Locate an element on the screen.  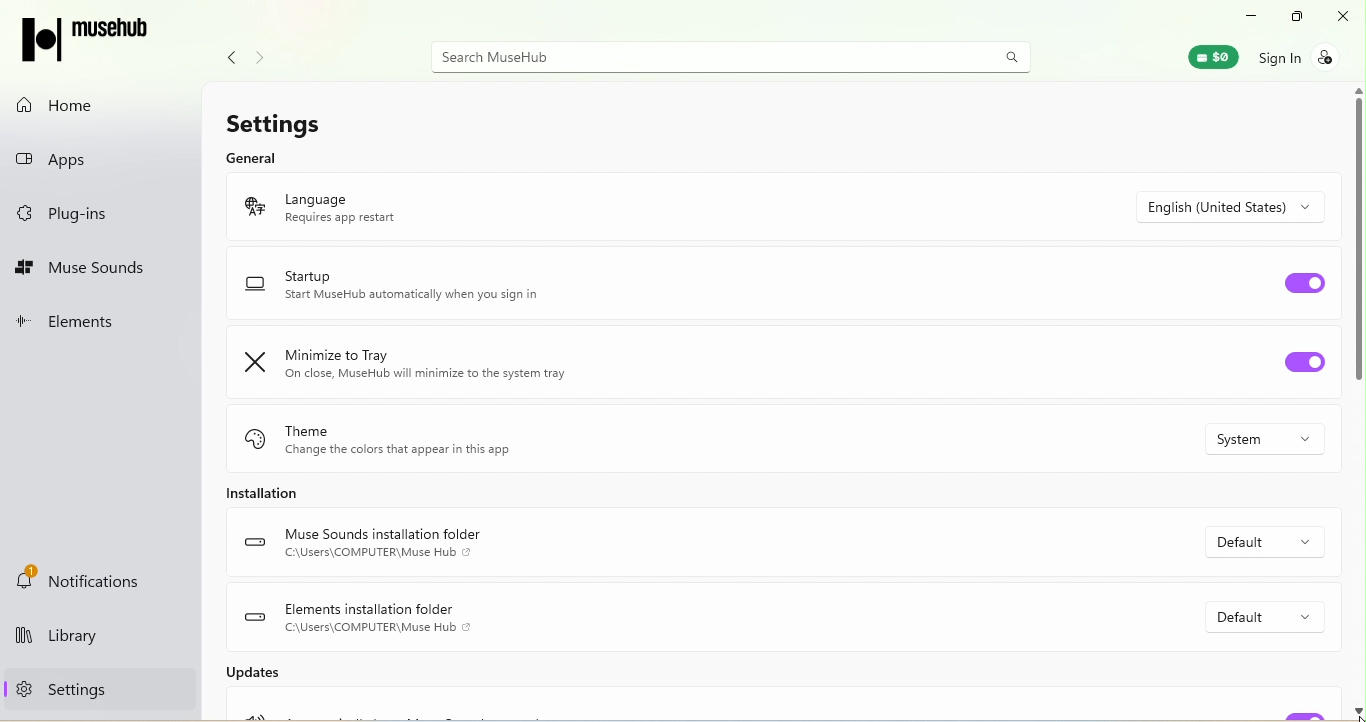
Library is located at coordinates (90, 639).